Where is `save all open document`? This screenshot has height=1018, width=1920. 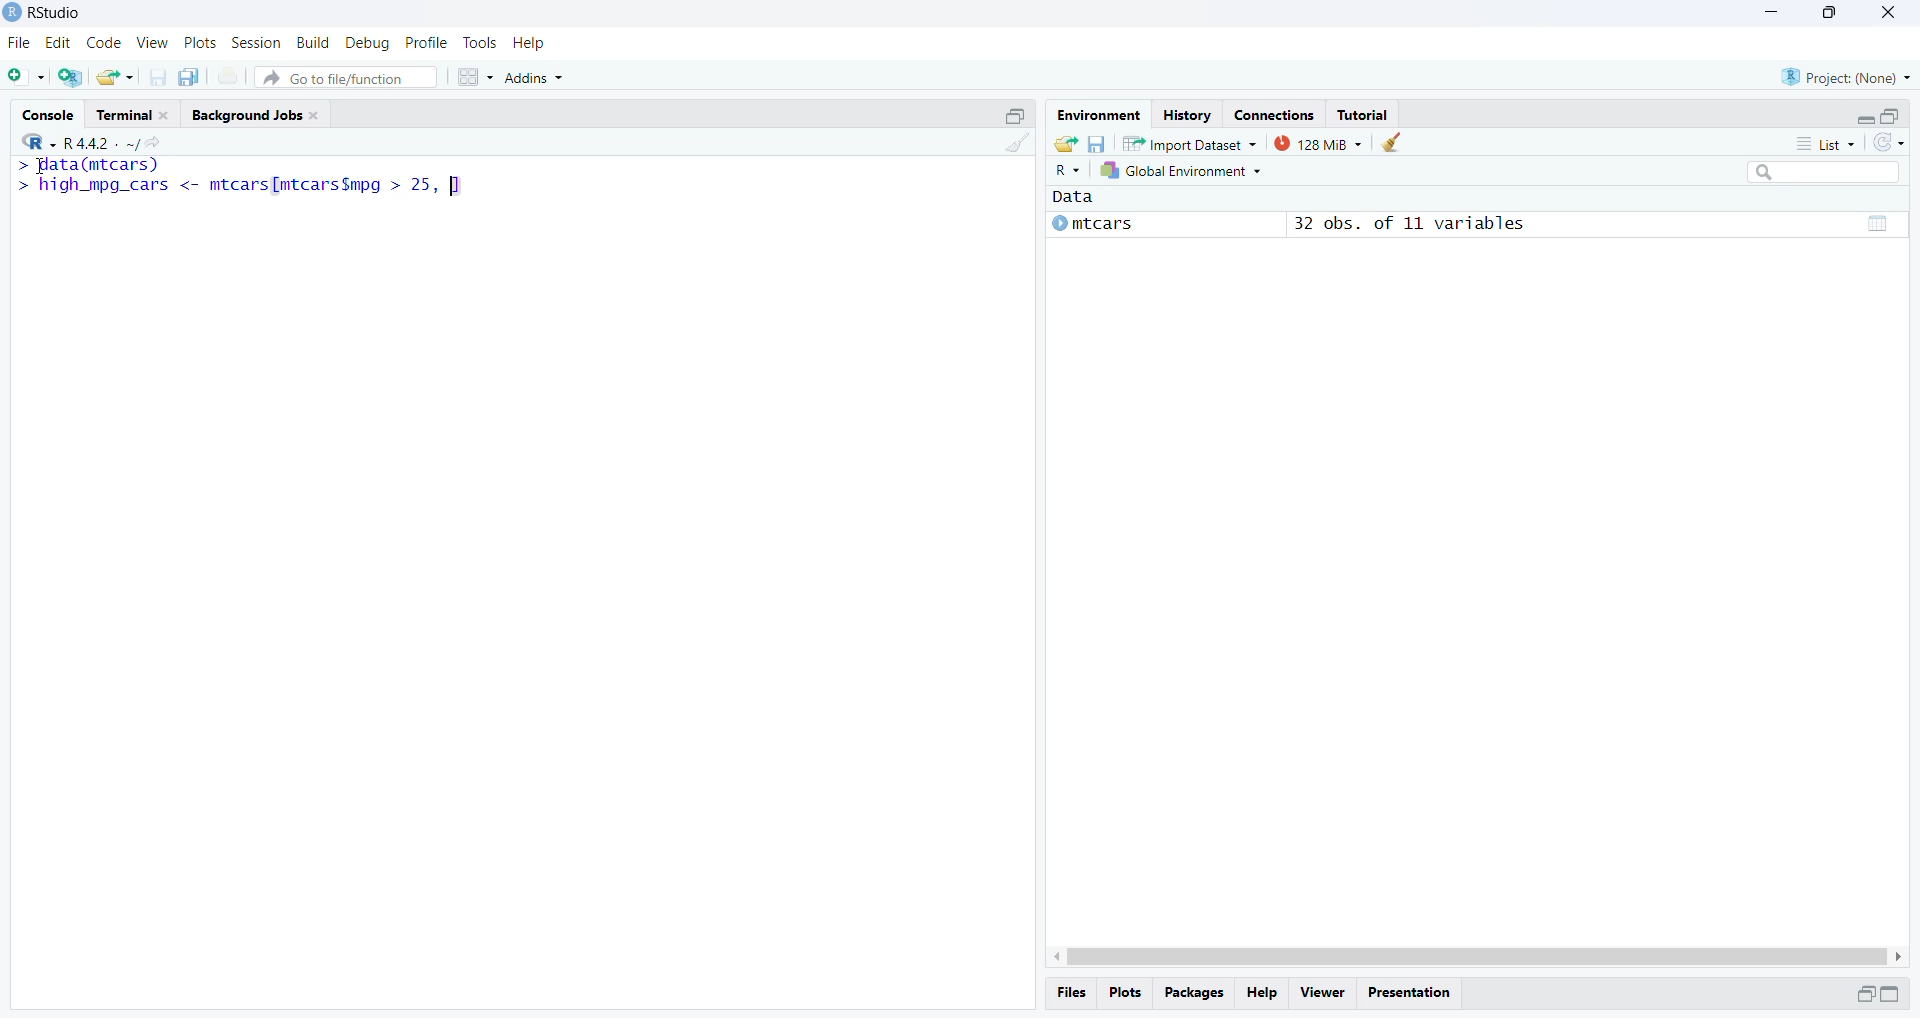 save all open document is located at coordinates (192, 77).